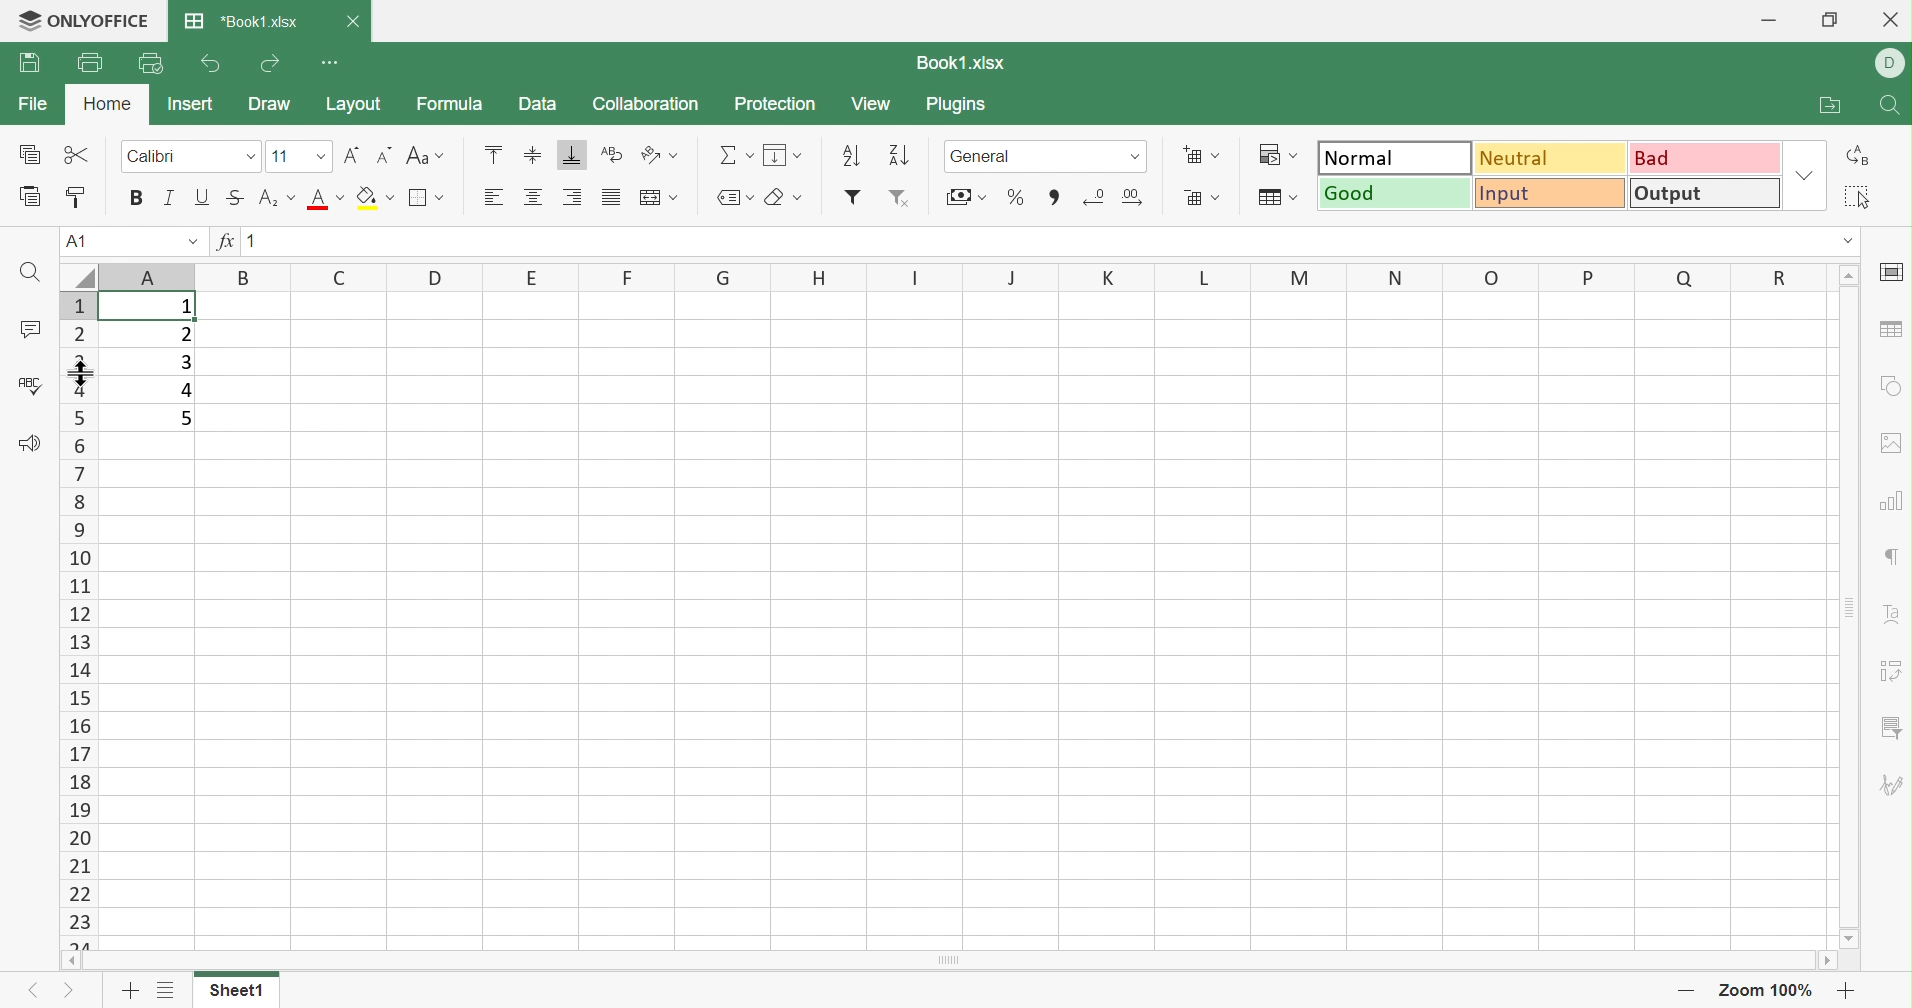 The height and width of the screenshot is (1008, 1912). Describe the element at coordinates (1889, 386) in the screenshot. I see `Shape settings` at that location.